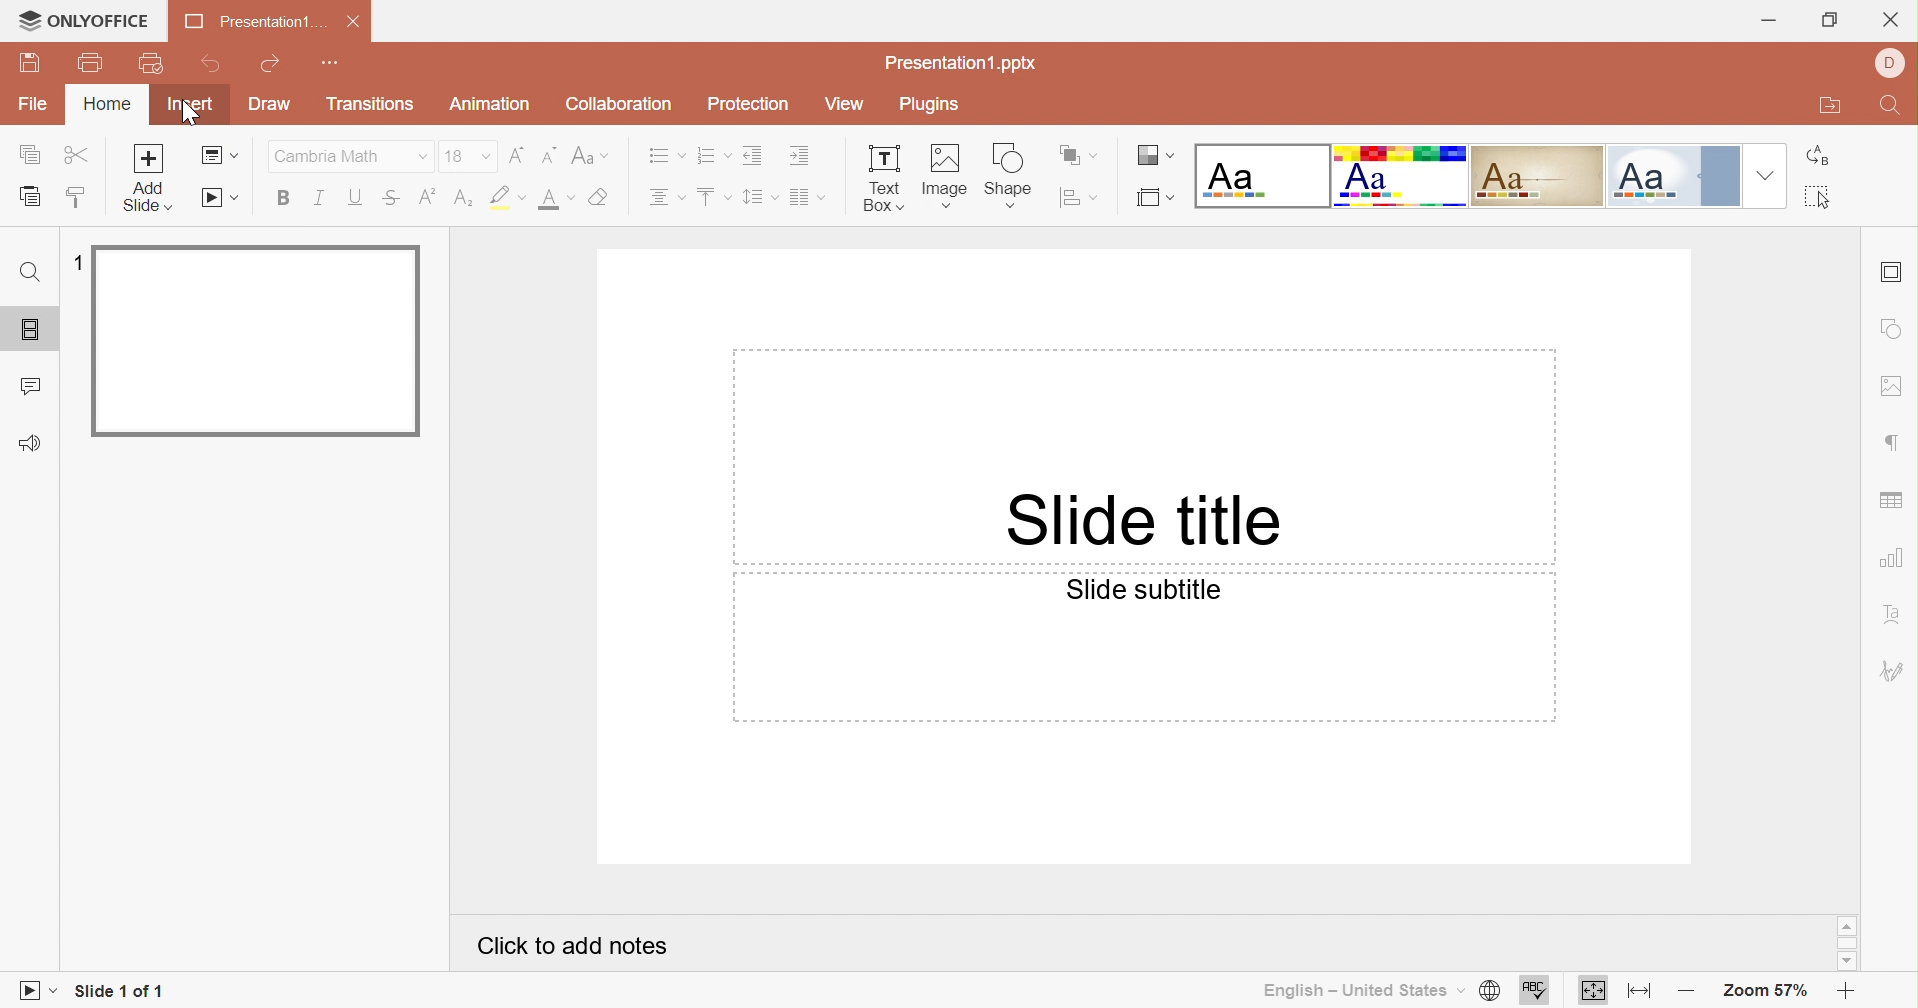  I want to click on Save, so click(43, 62).